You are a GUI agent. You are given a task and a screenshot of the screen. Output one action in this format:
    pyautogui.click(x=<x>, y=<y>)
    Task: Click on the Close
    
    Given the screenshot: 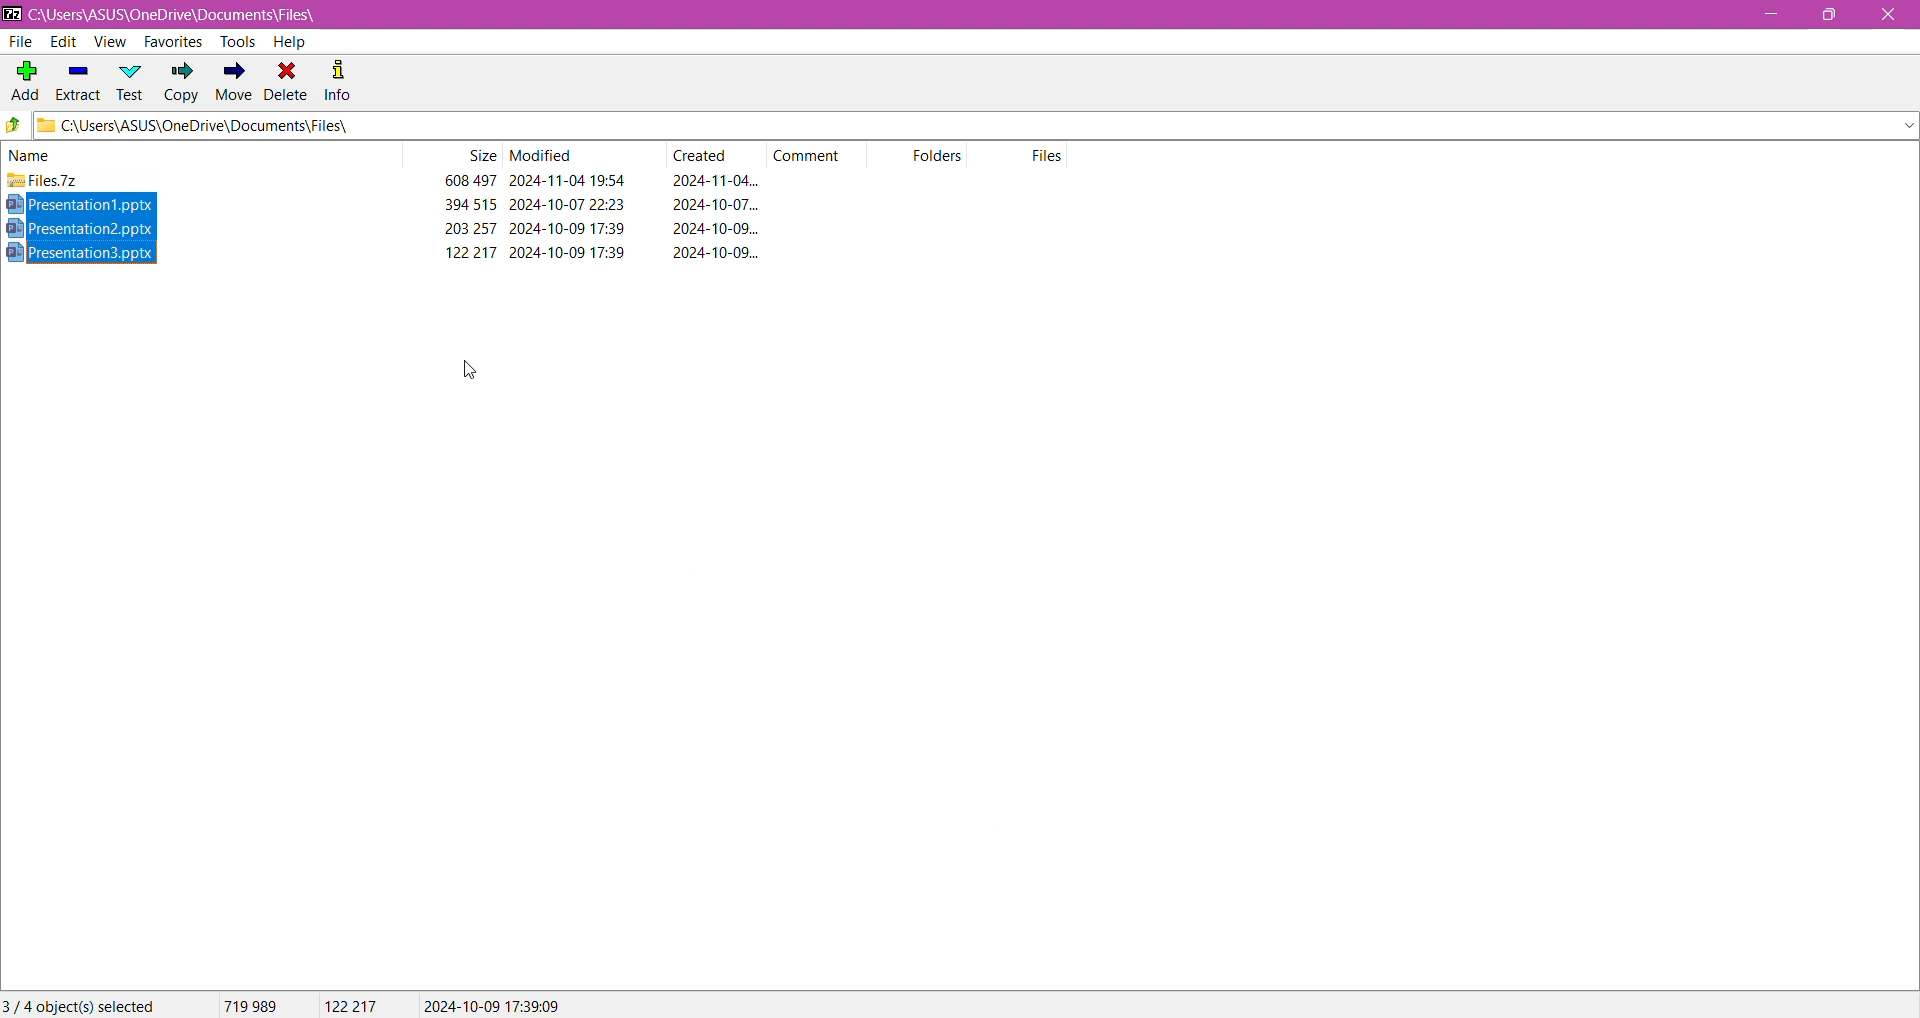 What is the action you would take?
    pyautogui.click(x=1888, y=16)
    